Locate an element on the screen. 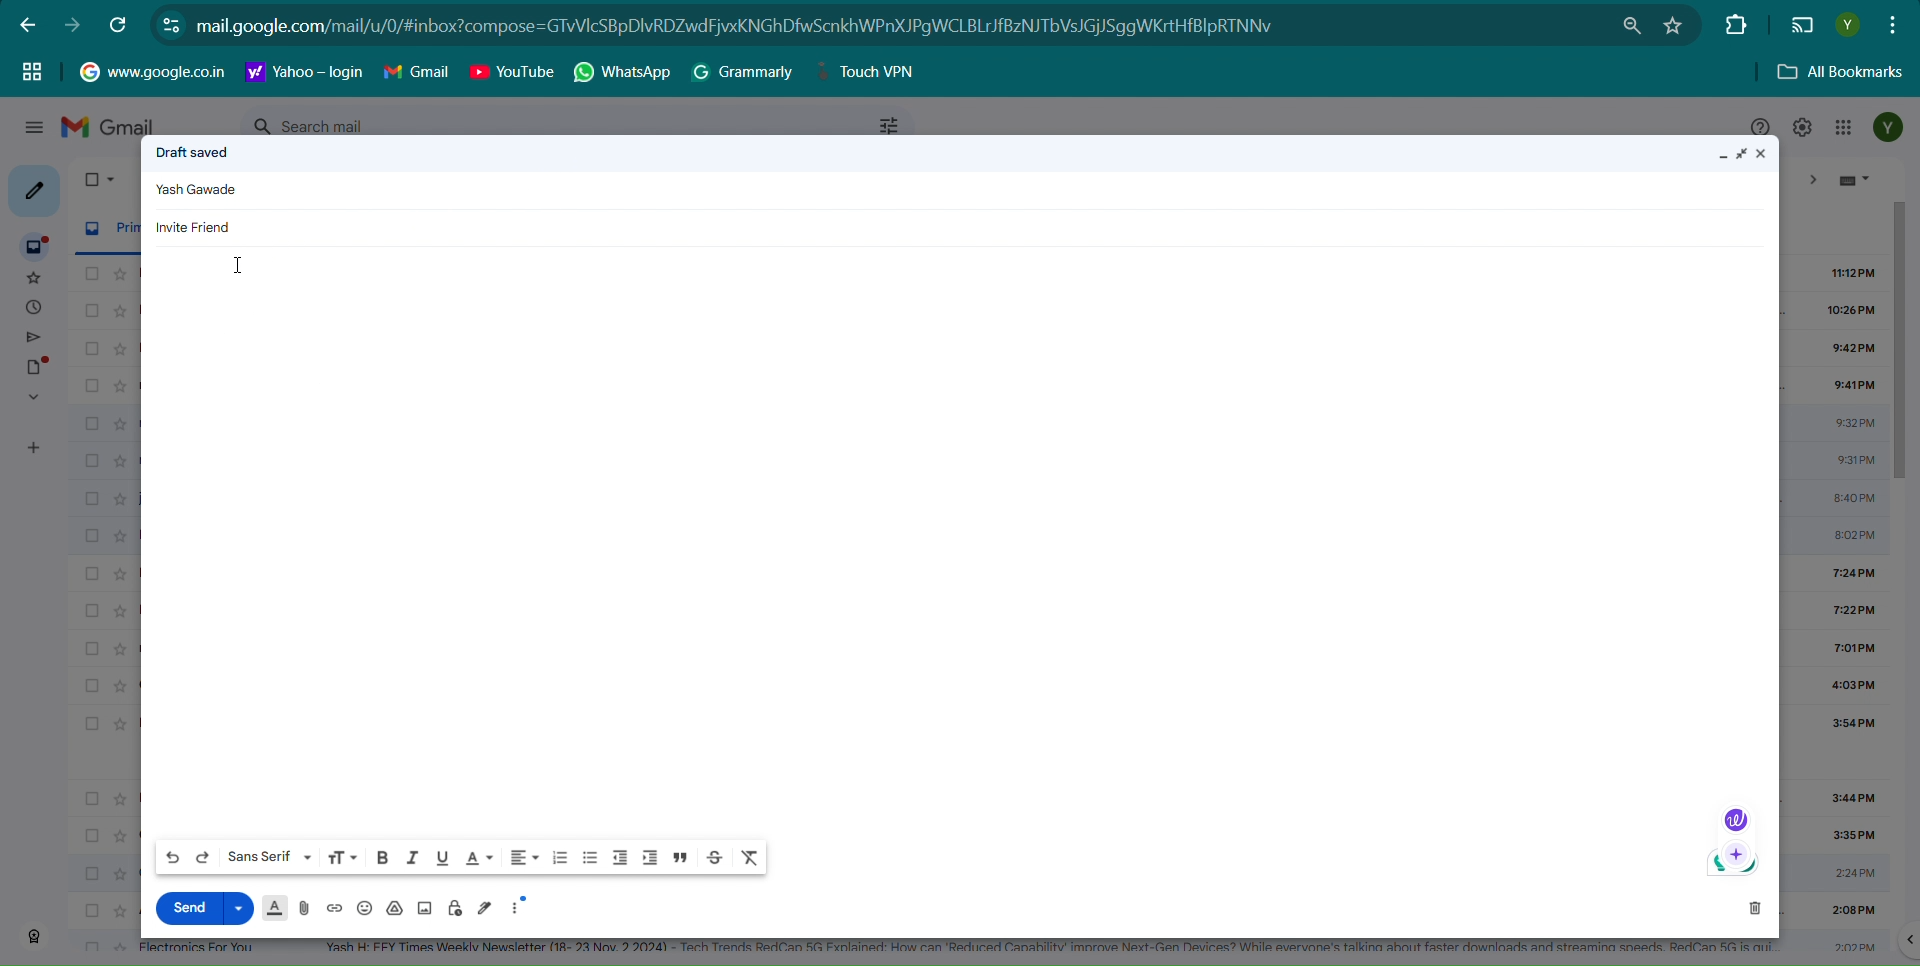  Logo is located at coordinates (1733, 865).